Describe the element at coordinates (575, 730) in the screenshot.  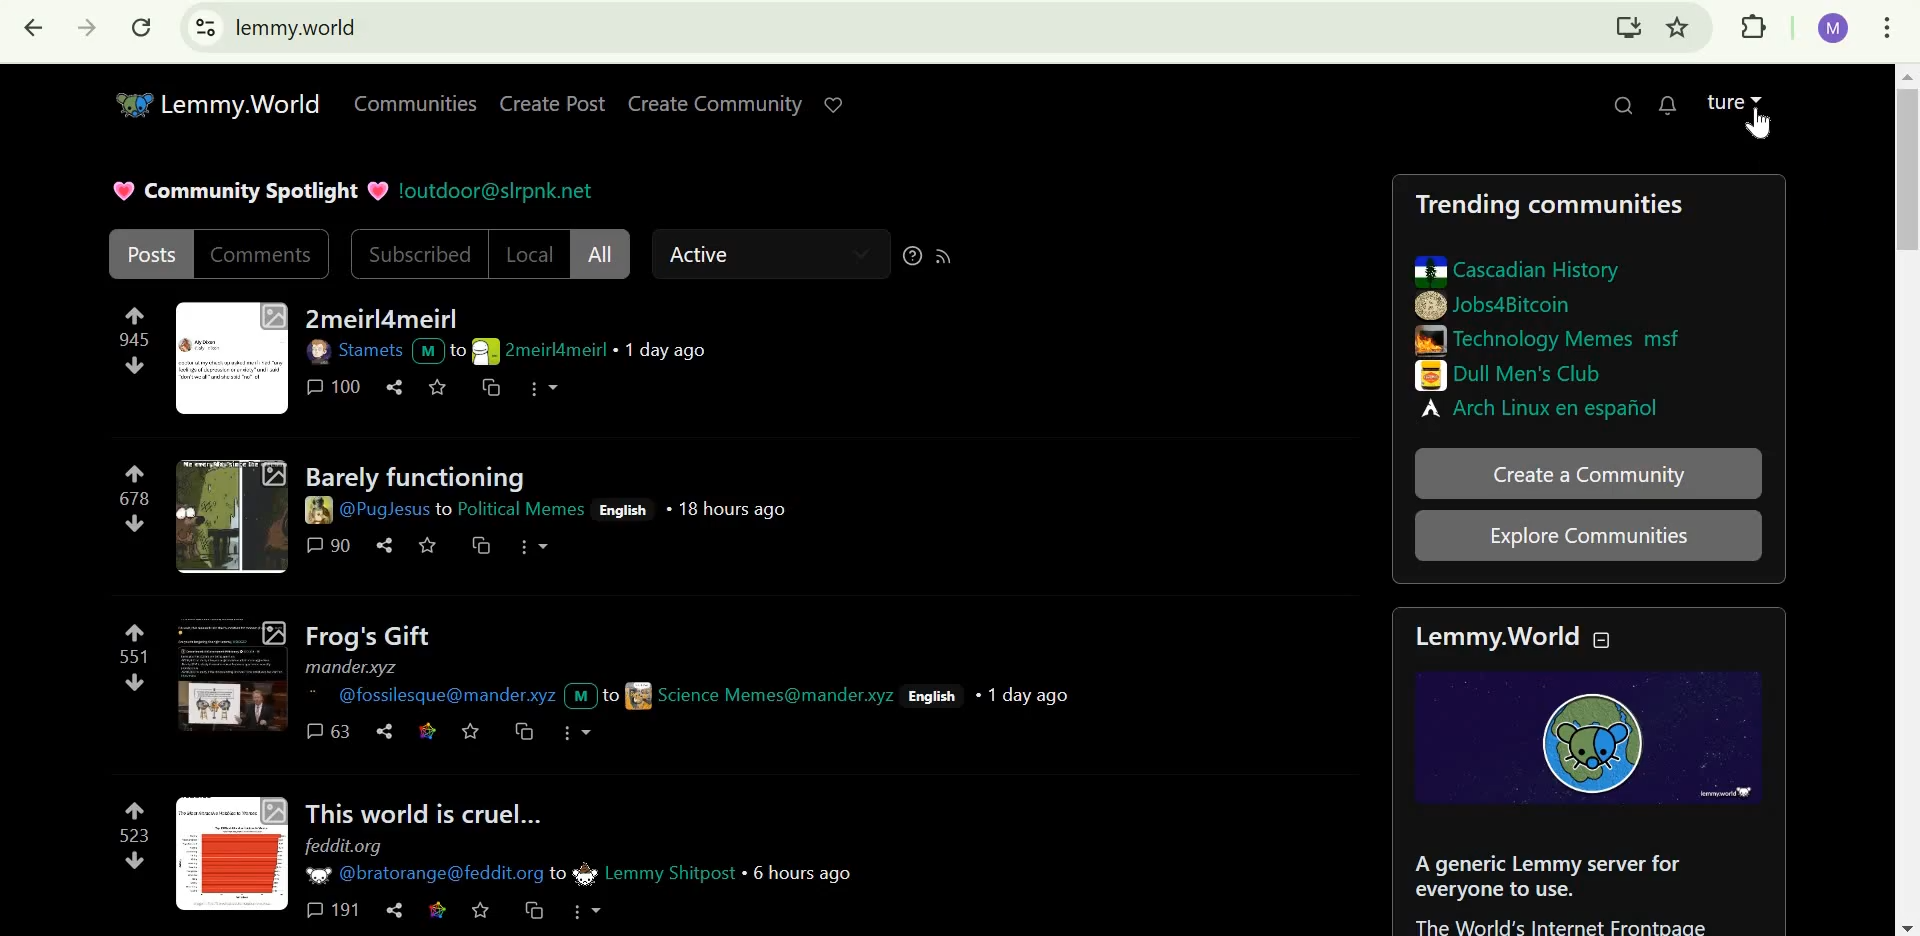
I see `more` at that location.